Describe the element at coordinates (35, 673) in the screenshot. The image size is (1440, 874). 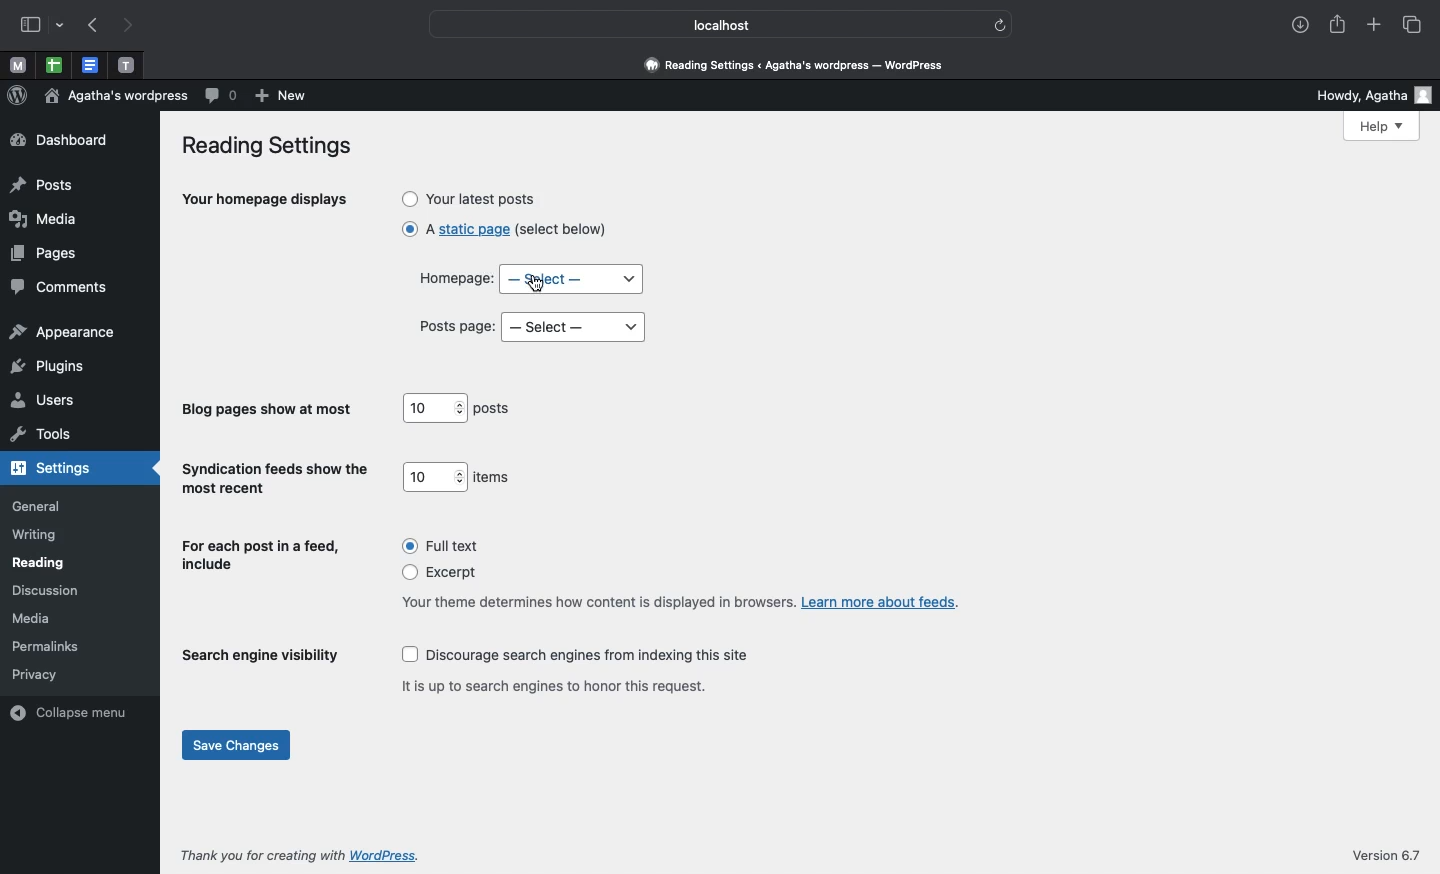
I see `privacy` at that location.